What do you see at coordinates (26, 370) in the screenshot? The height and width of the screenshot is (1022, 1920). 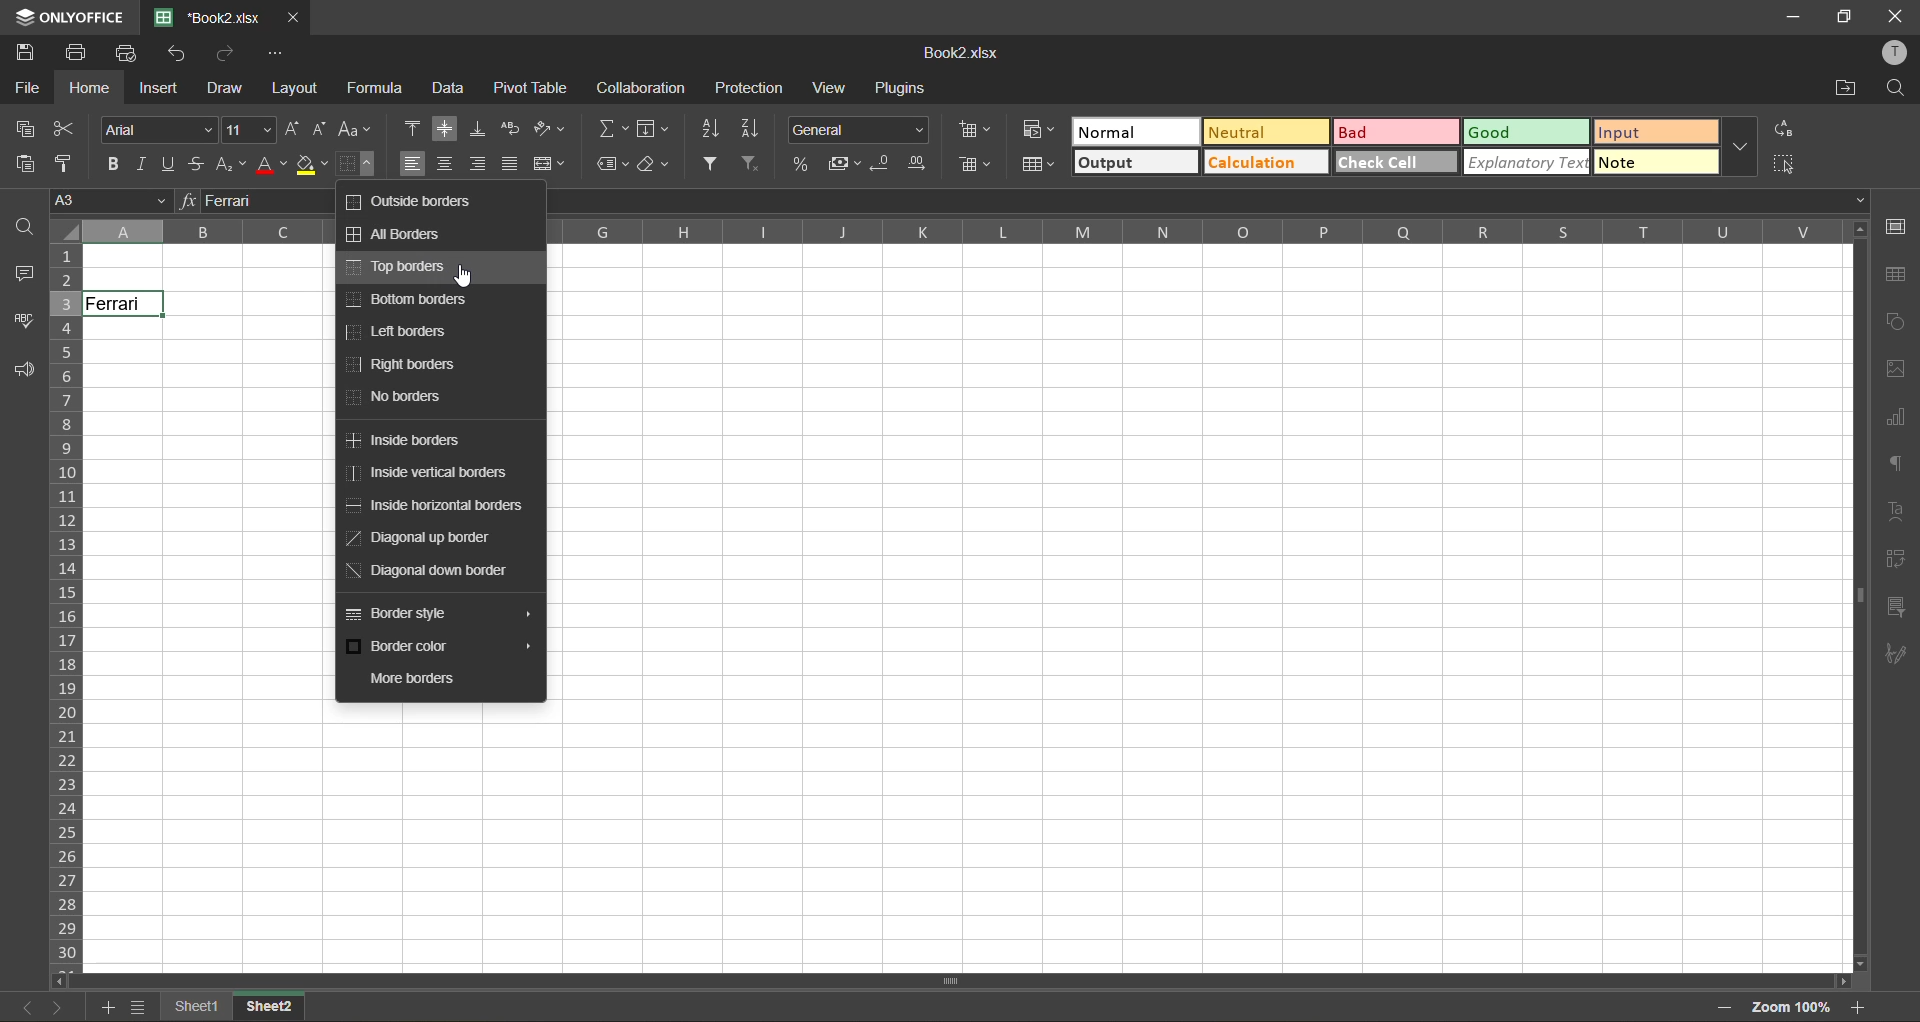 I see `feedback` at bounding box center [26, 370].